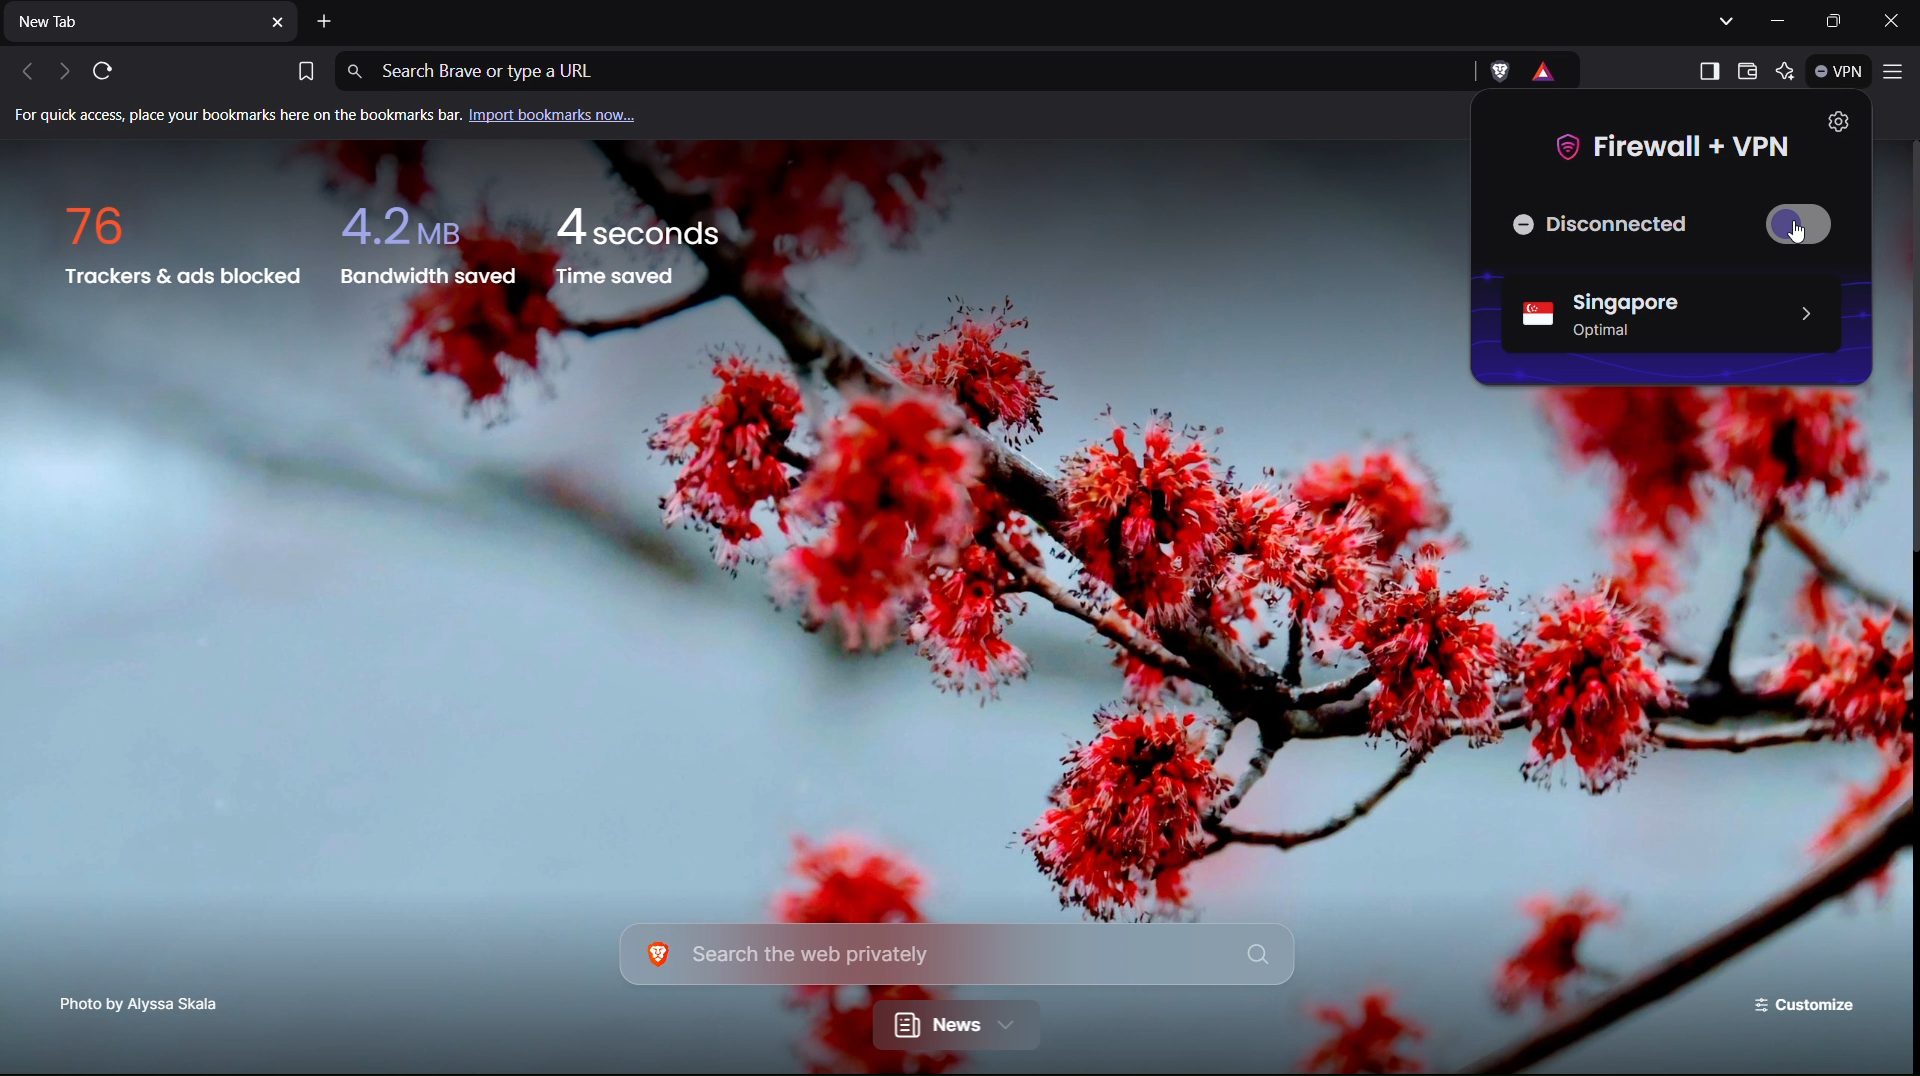  Describe the element at coordinates (111, 70) in the screenshot. I see `Refresh` at that location.